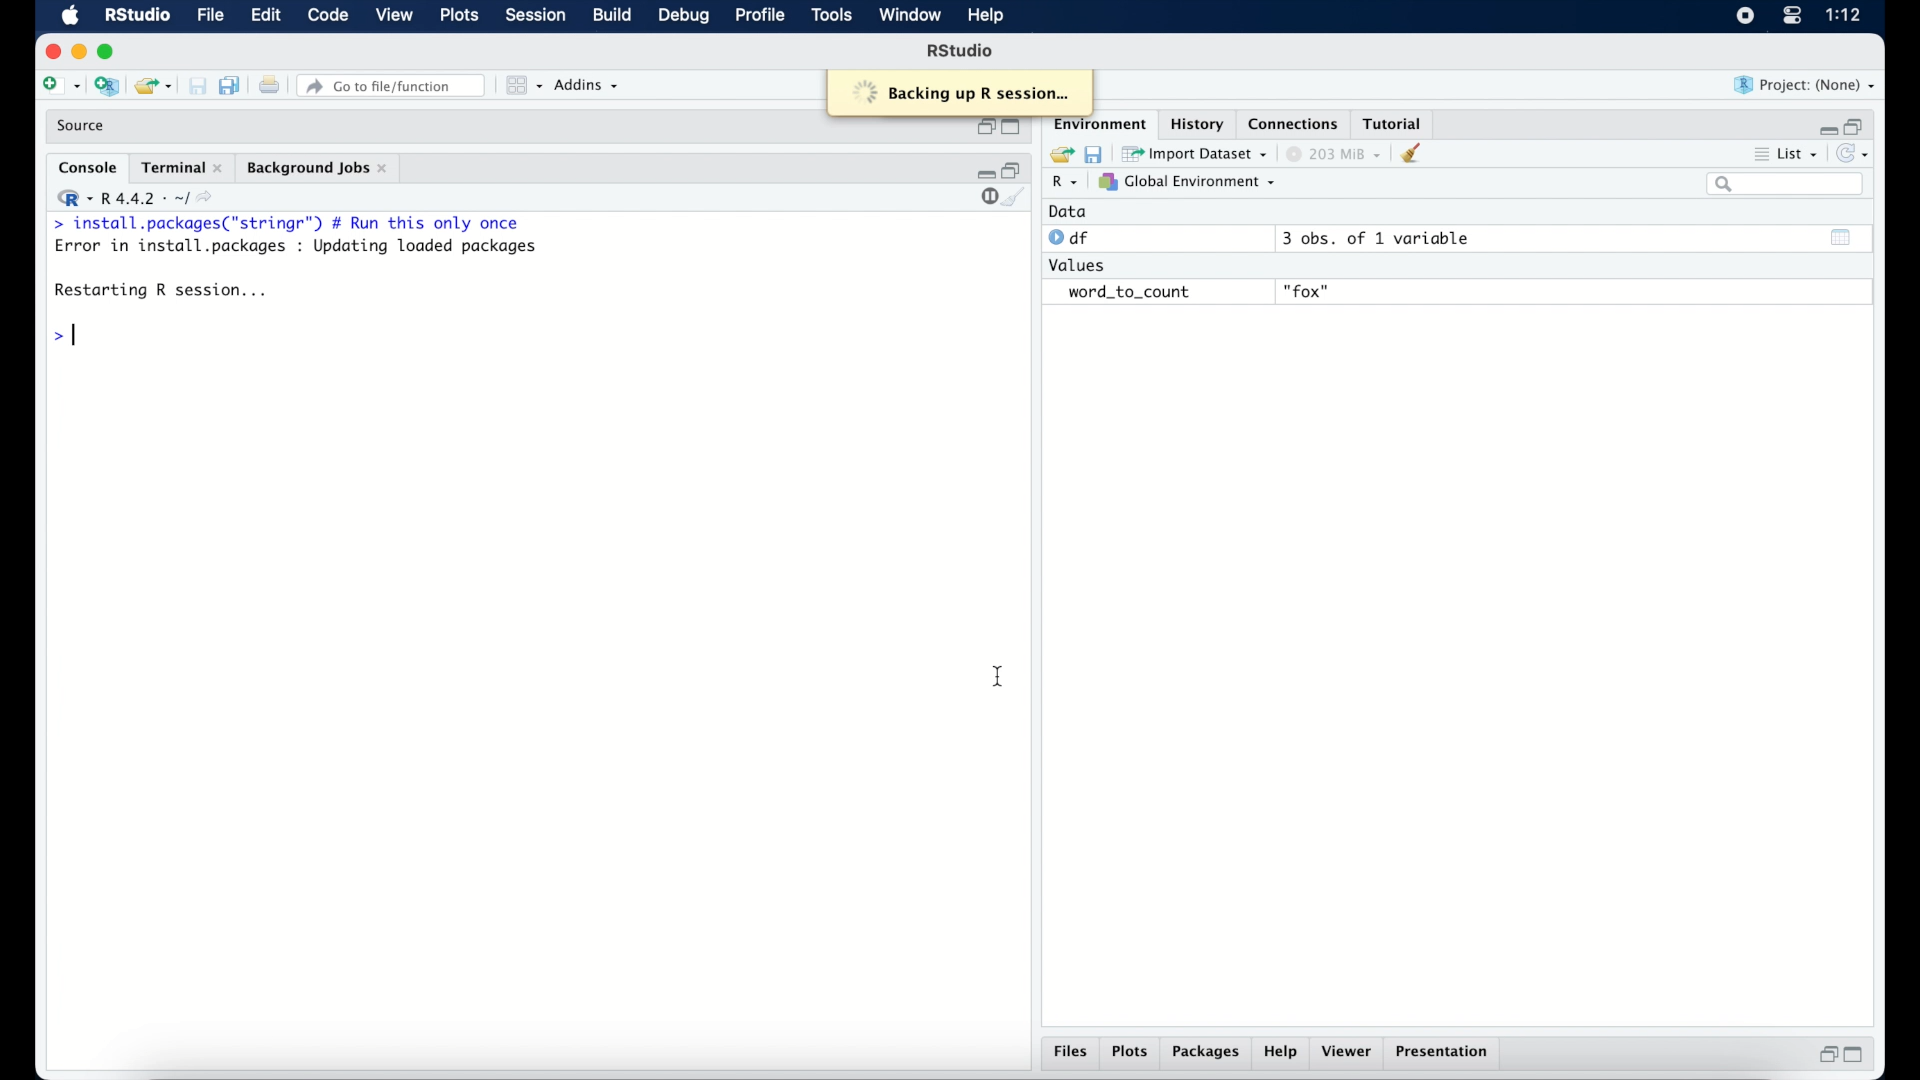  I want to click on print, so click(269, 87).